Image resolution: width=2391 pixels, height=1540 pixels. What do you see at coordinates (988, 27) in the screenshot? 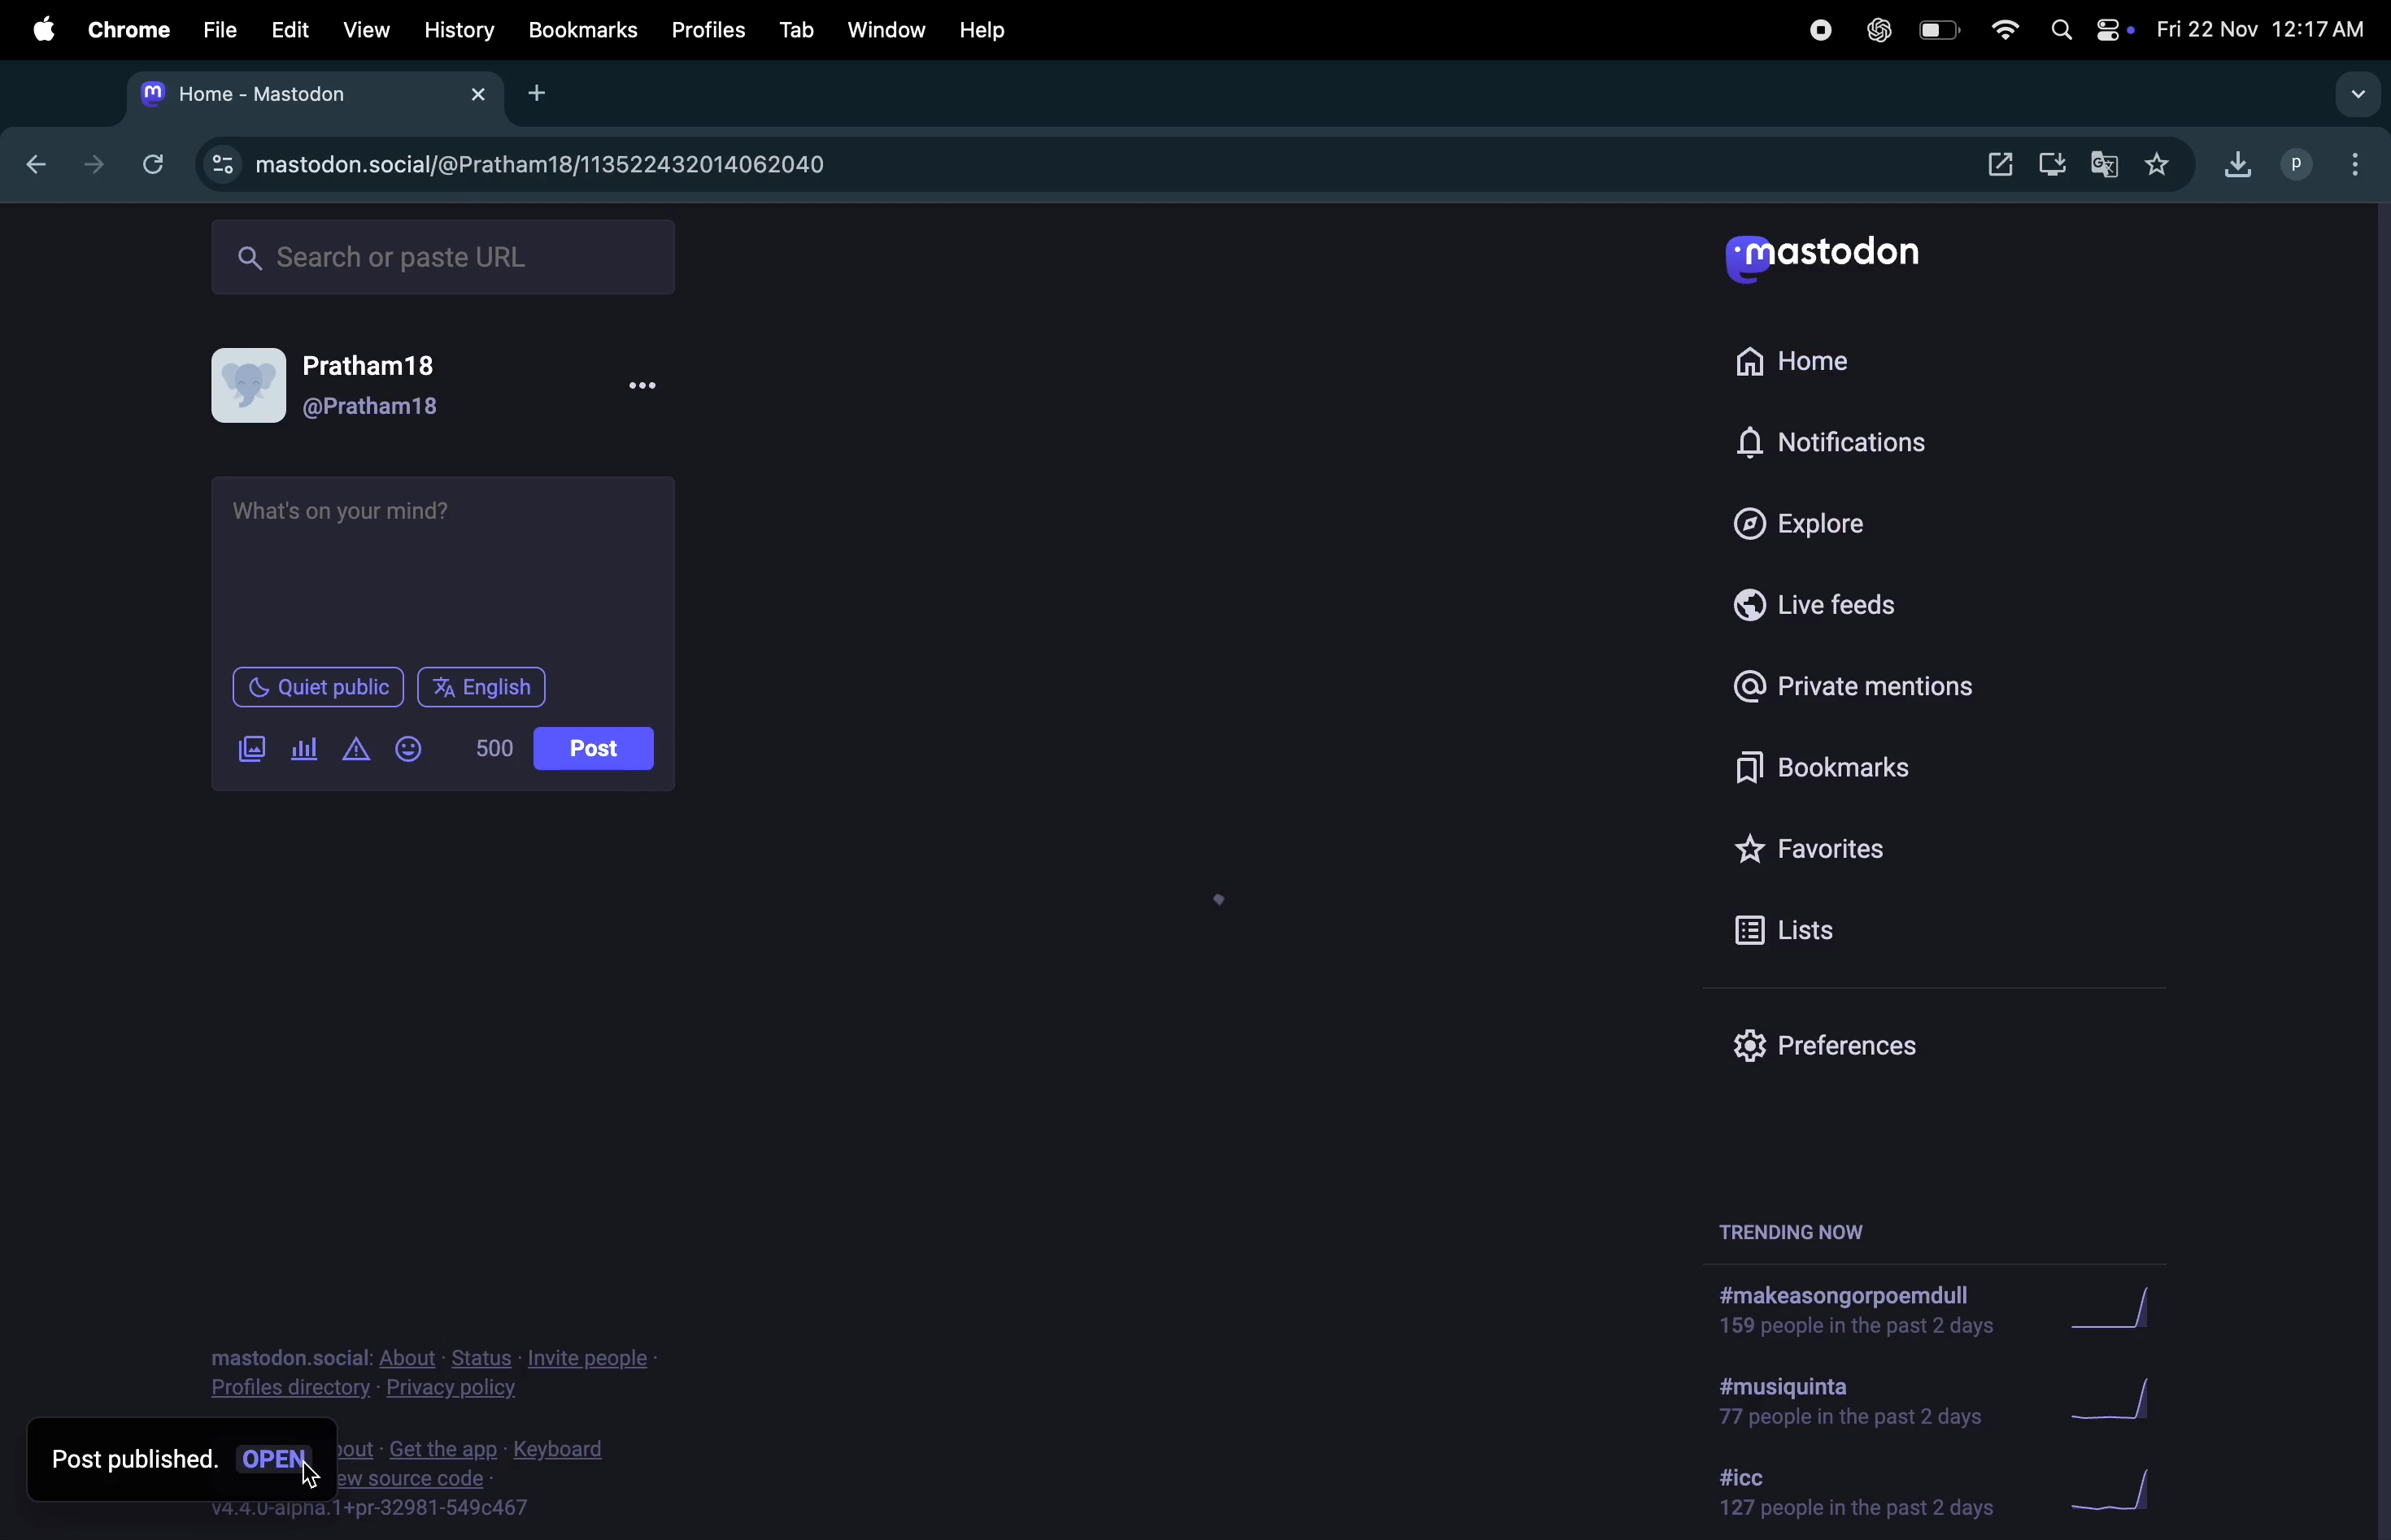
I see `help` at bounding box center [988, 27].